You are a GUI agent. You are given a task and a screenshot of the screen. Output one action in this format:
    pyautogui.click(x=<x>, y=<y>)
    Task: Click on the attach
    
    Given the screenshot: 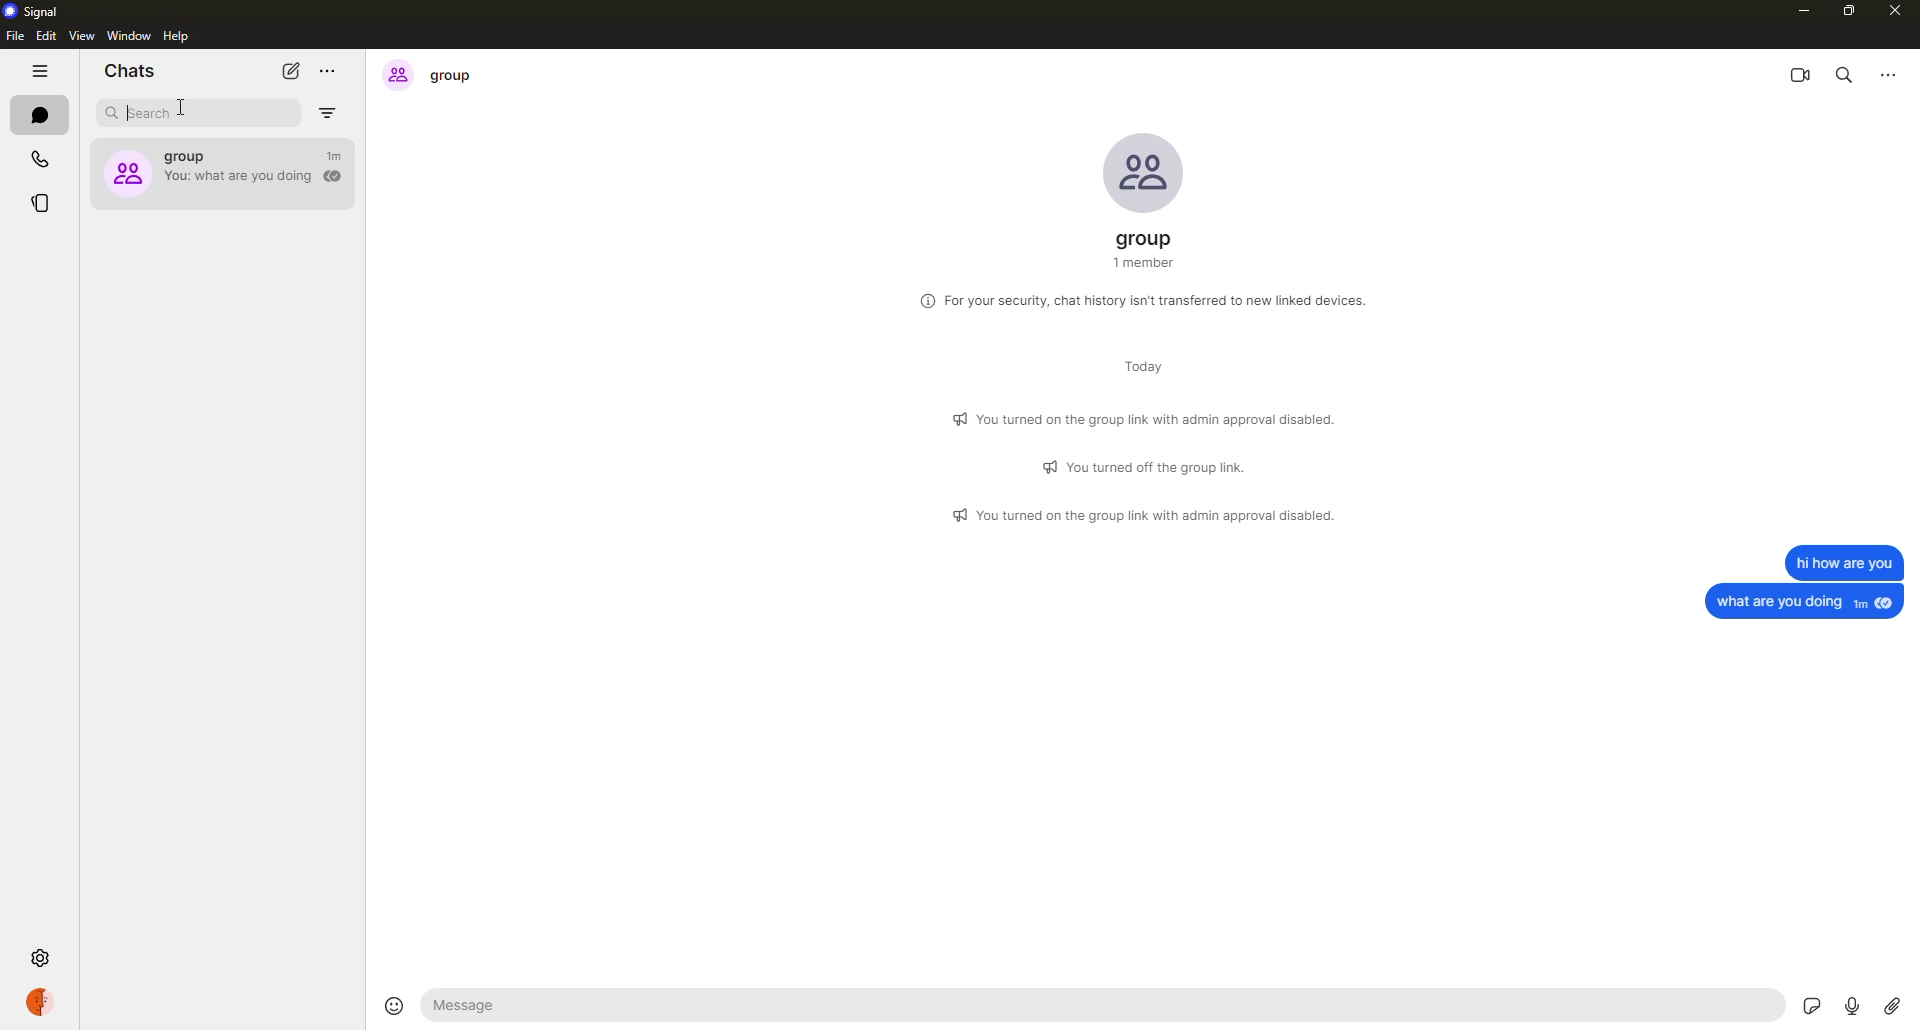 What is the action you would take?
    pyautogui.click(x=1892, y=1005)
    